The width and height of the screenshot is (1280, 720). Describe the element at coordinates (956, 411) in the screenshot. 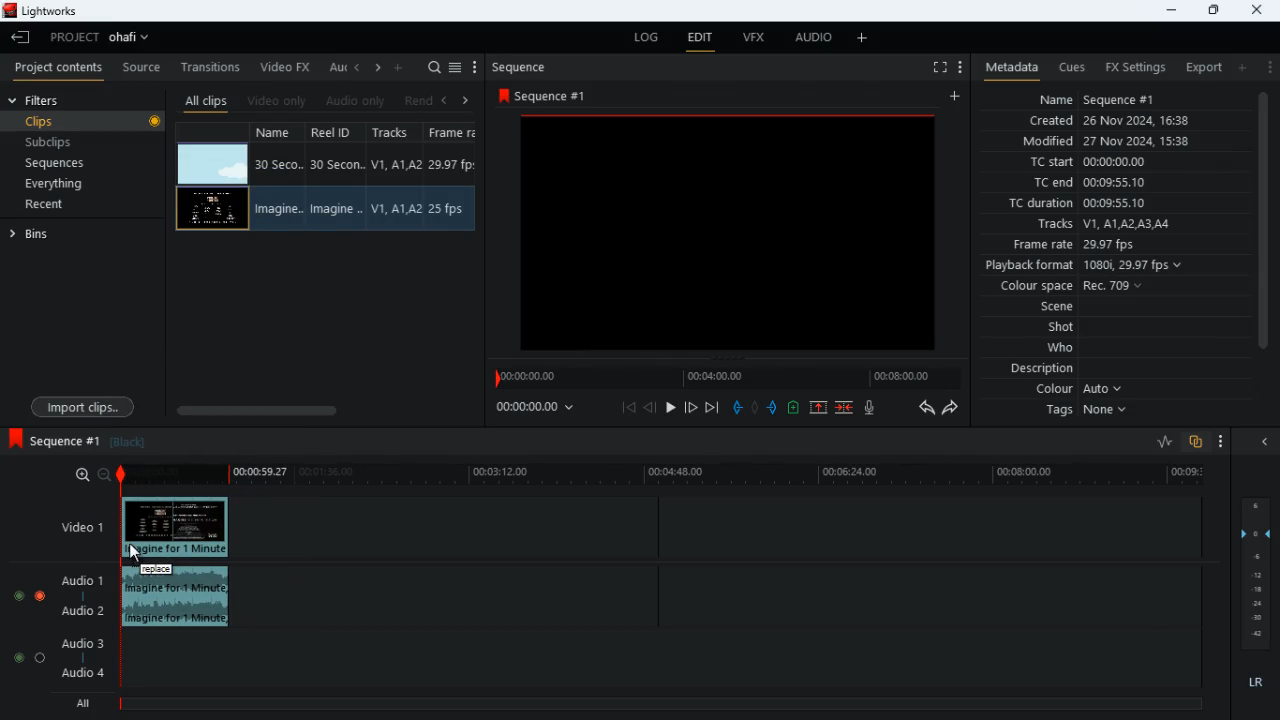

I see `forward` at that location.